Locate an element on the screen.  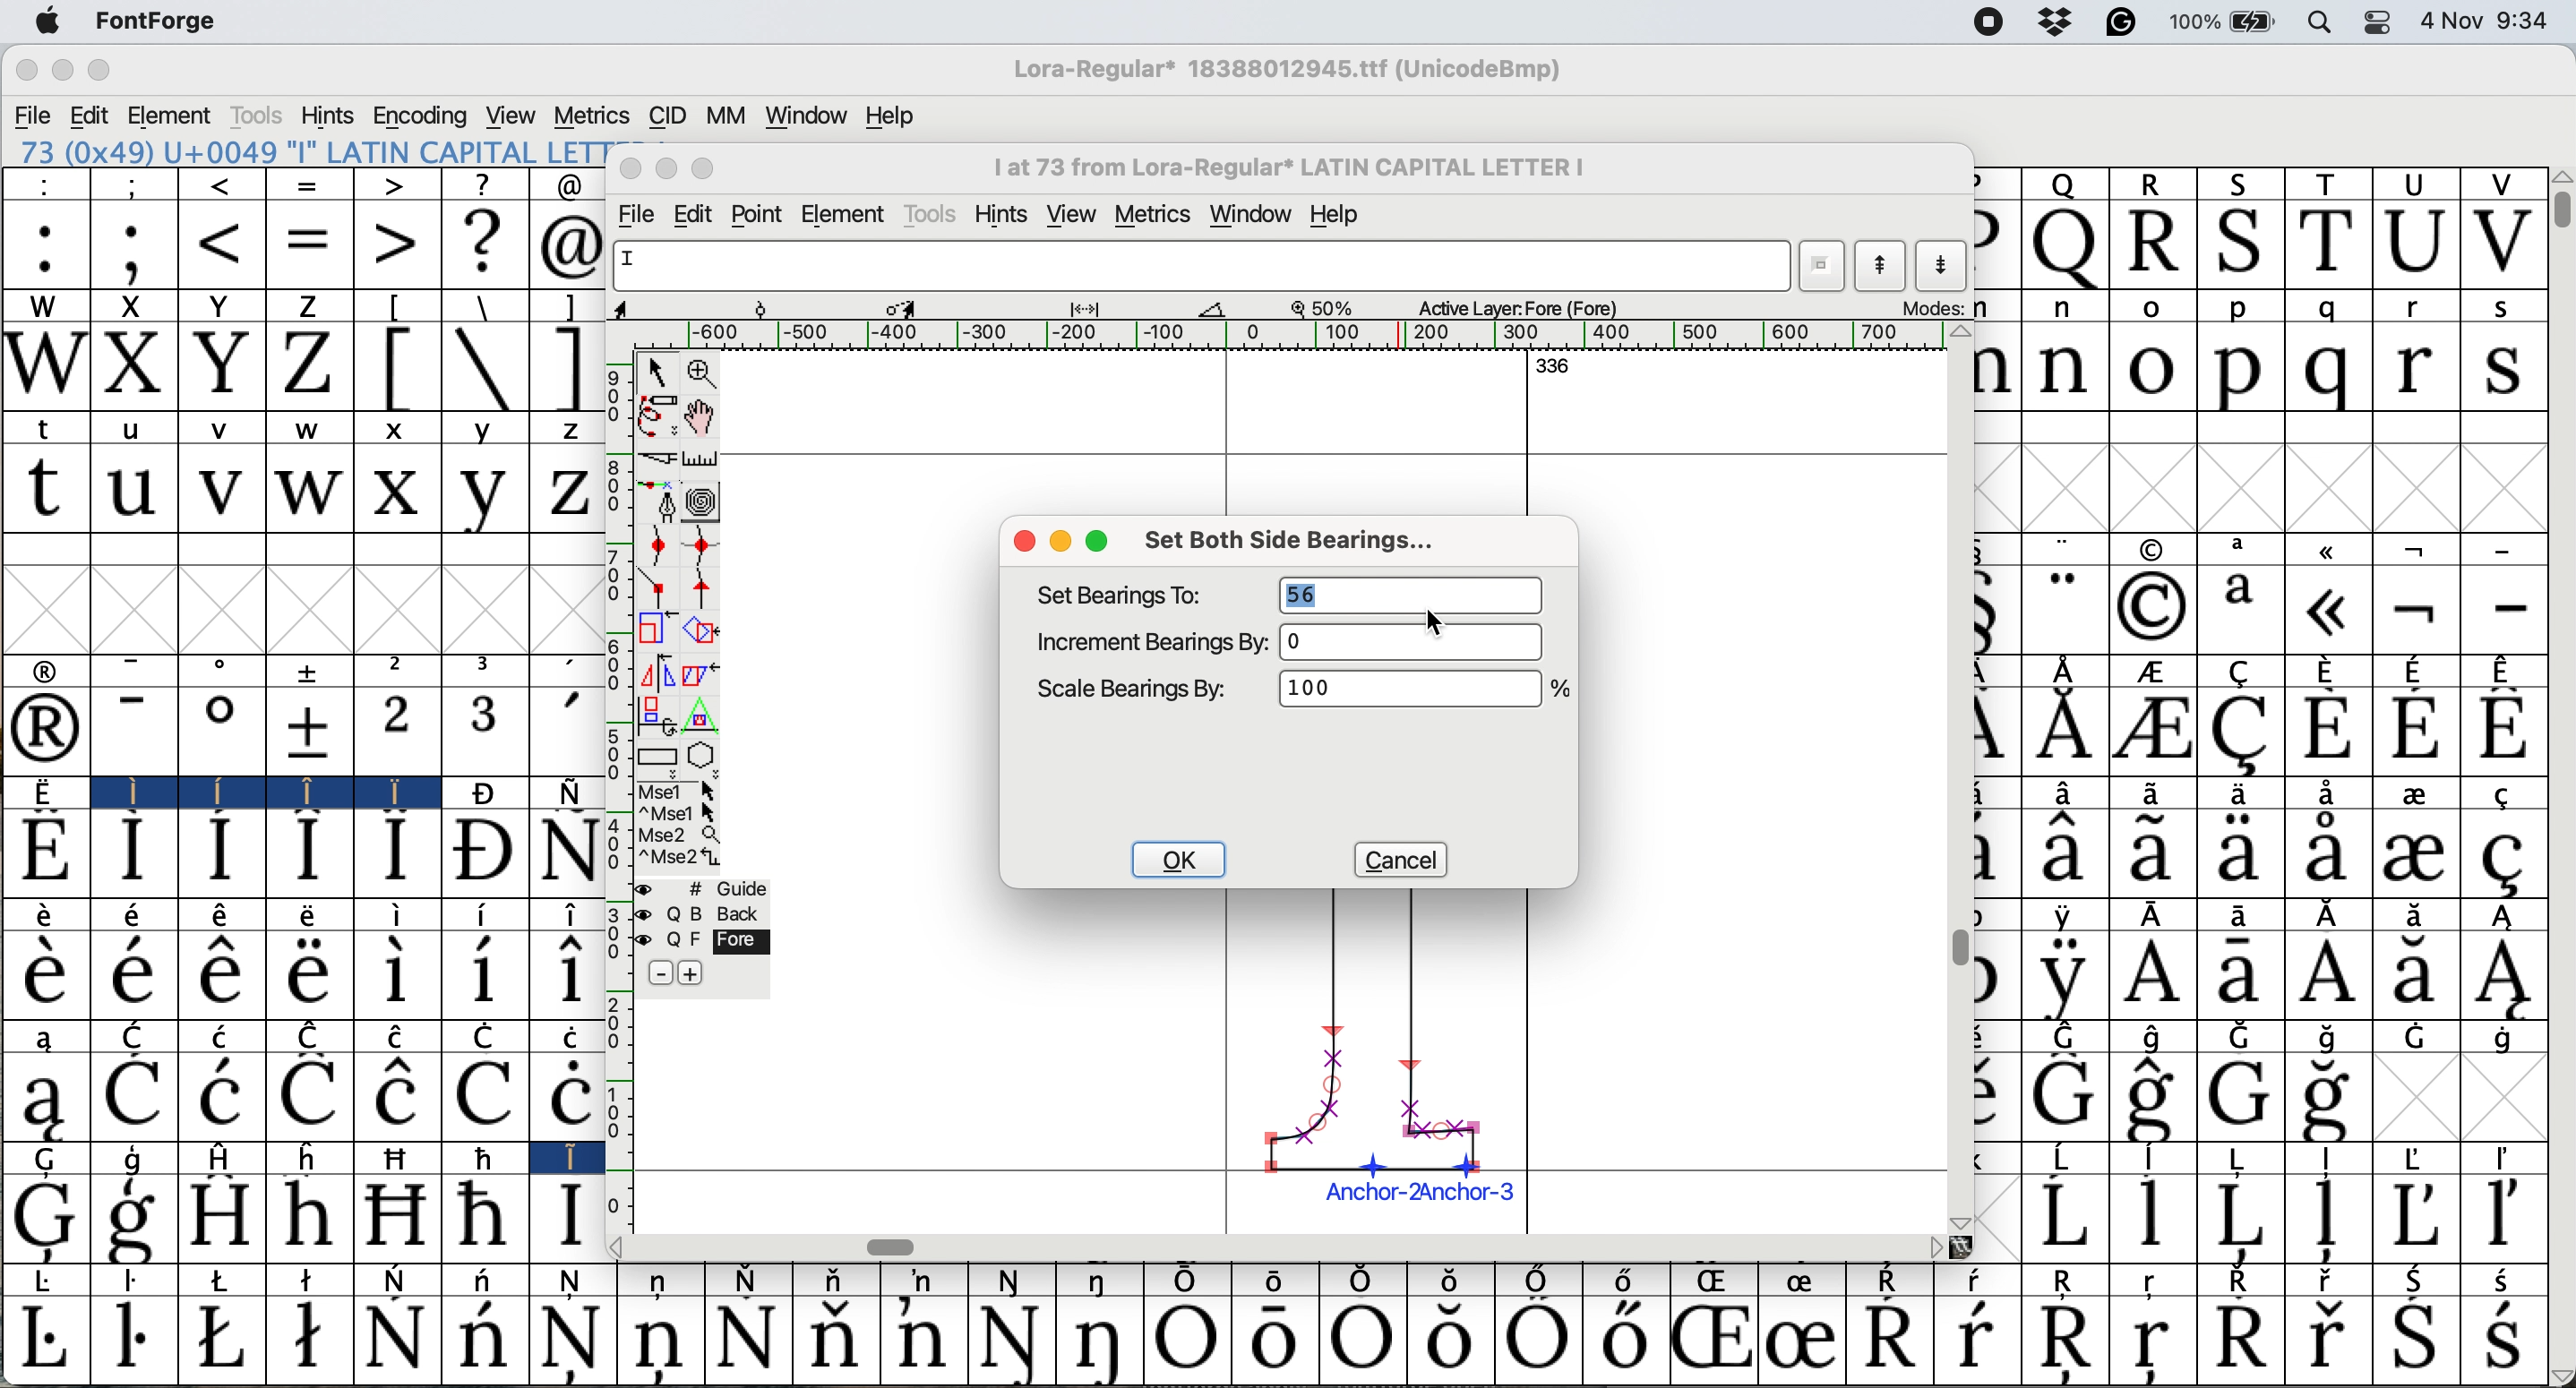
56 is located at coordinates (1414, 595).